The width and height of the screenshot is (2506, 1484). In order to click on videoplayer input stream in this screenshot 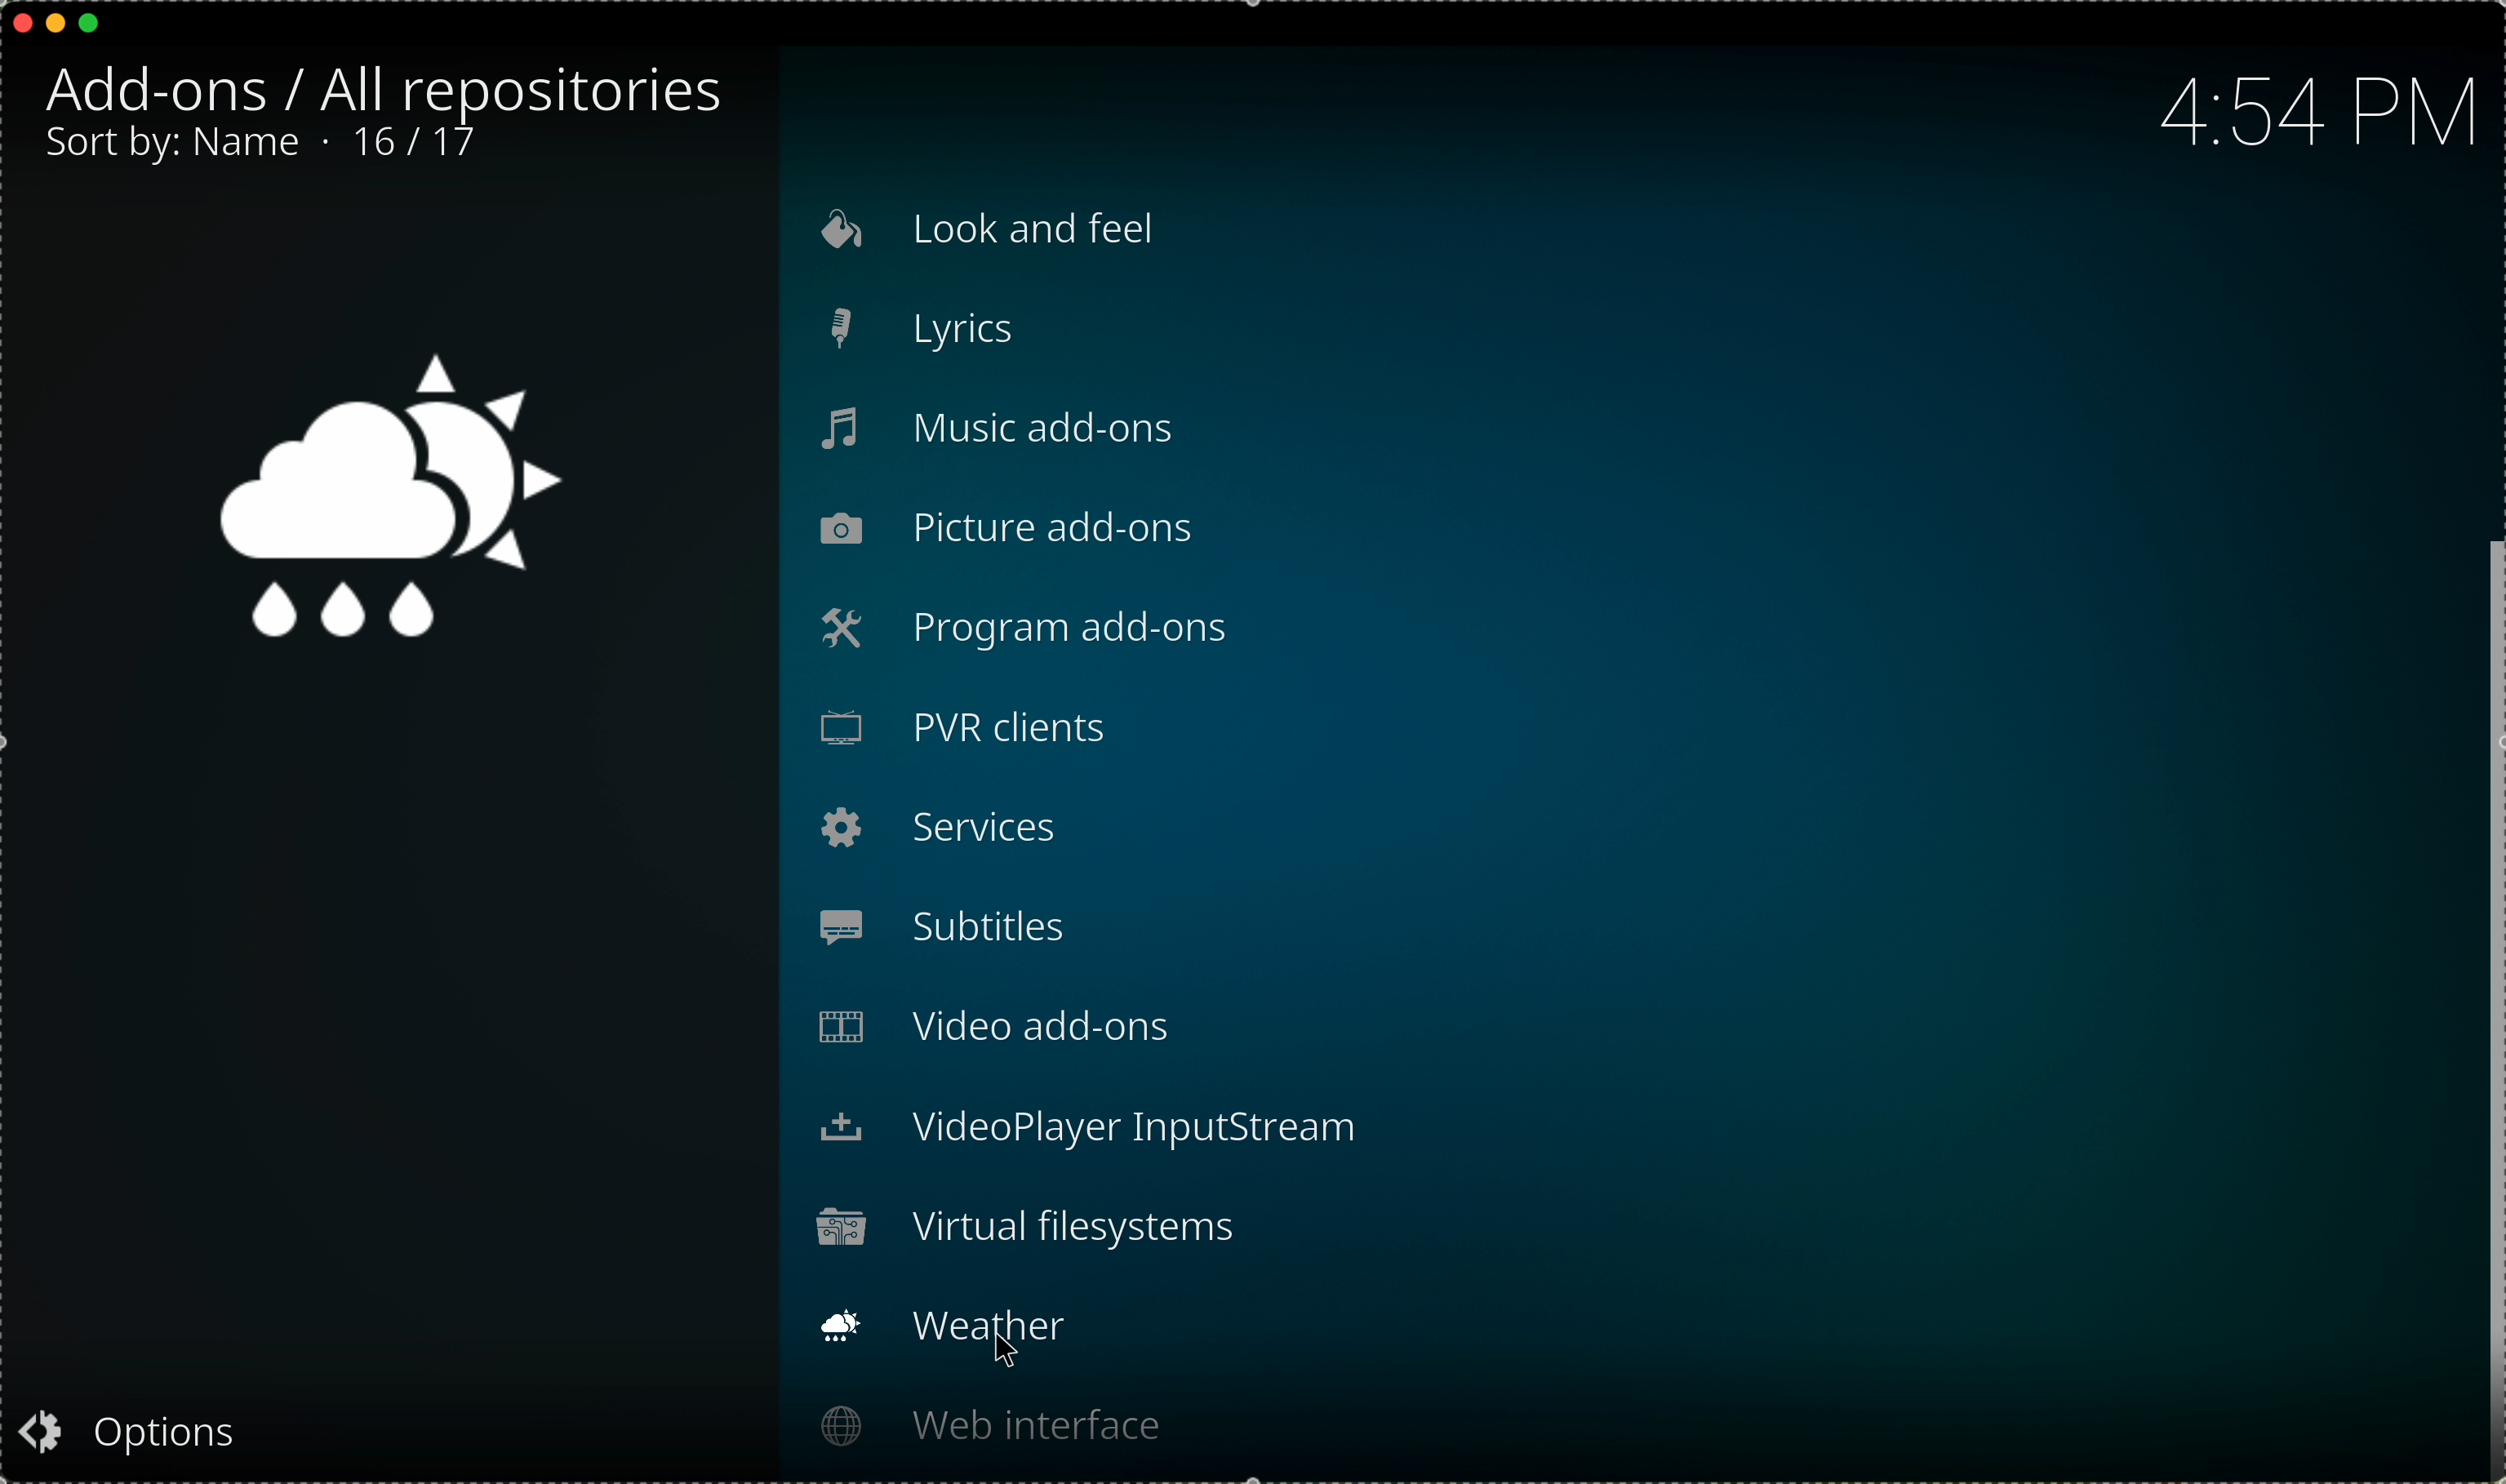, I will do `click(1099, 1129)`.